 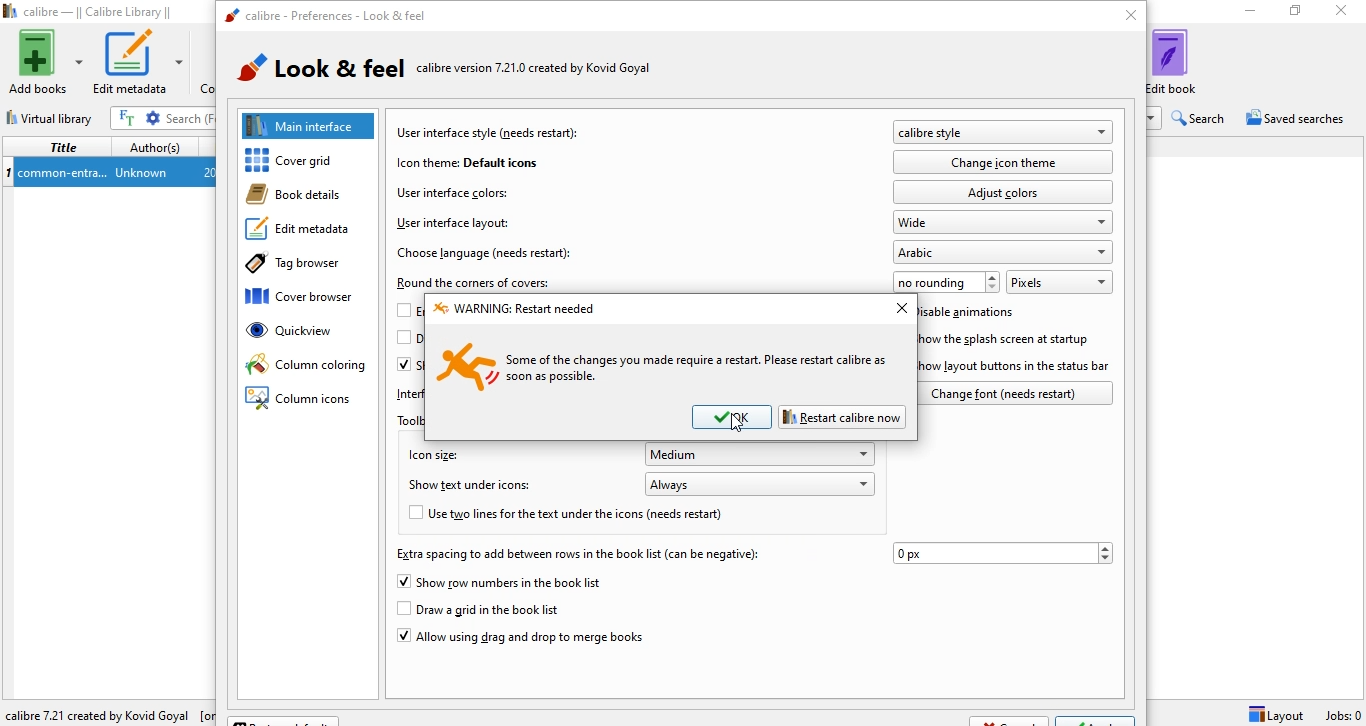 What do you see at coordinates (735, 424) in the screenshot?
I see `cursor` at bounding box center [735, 424].